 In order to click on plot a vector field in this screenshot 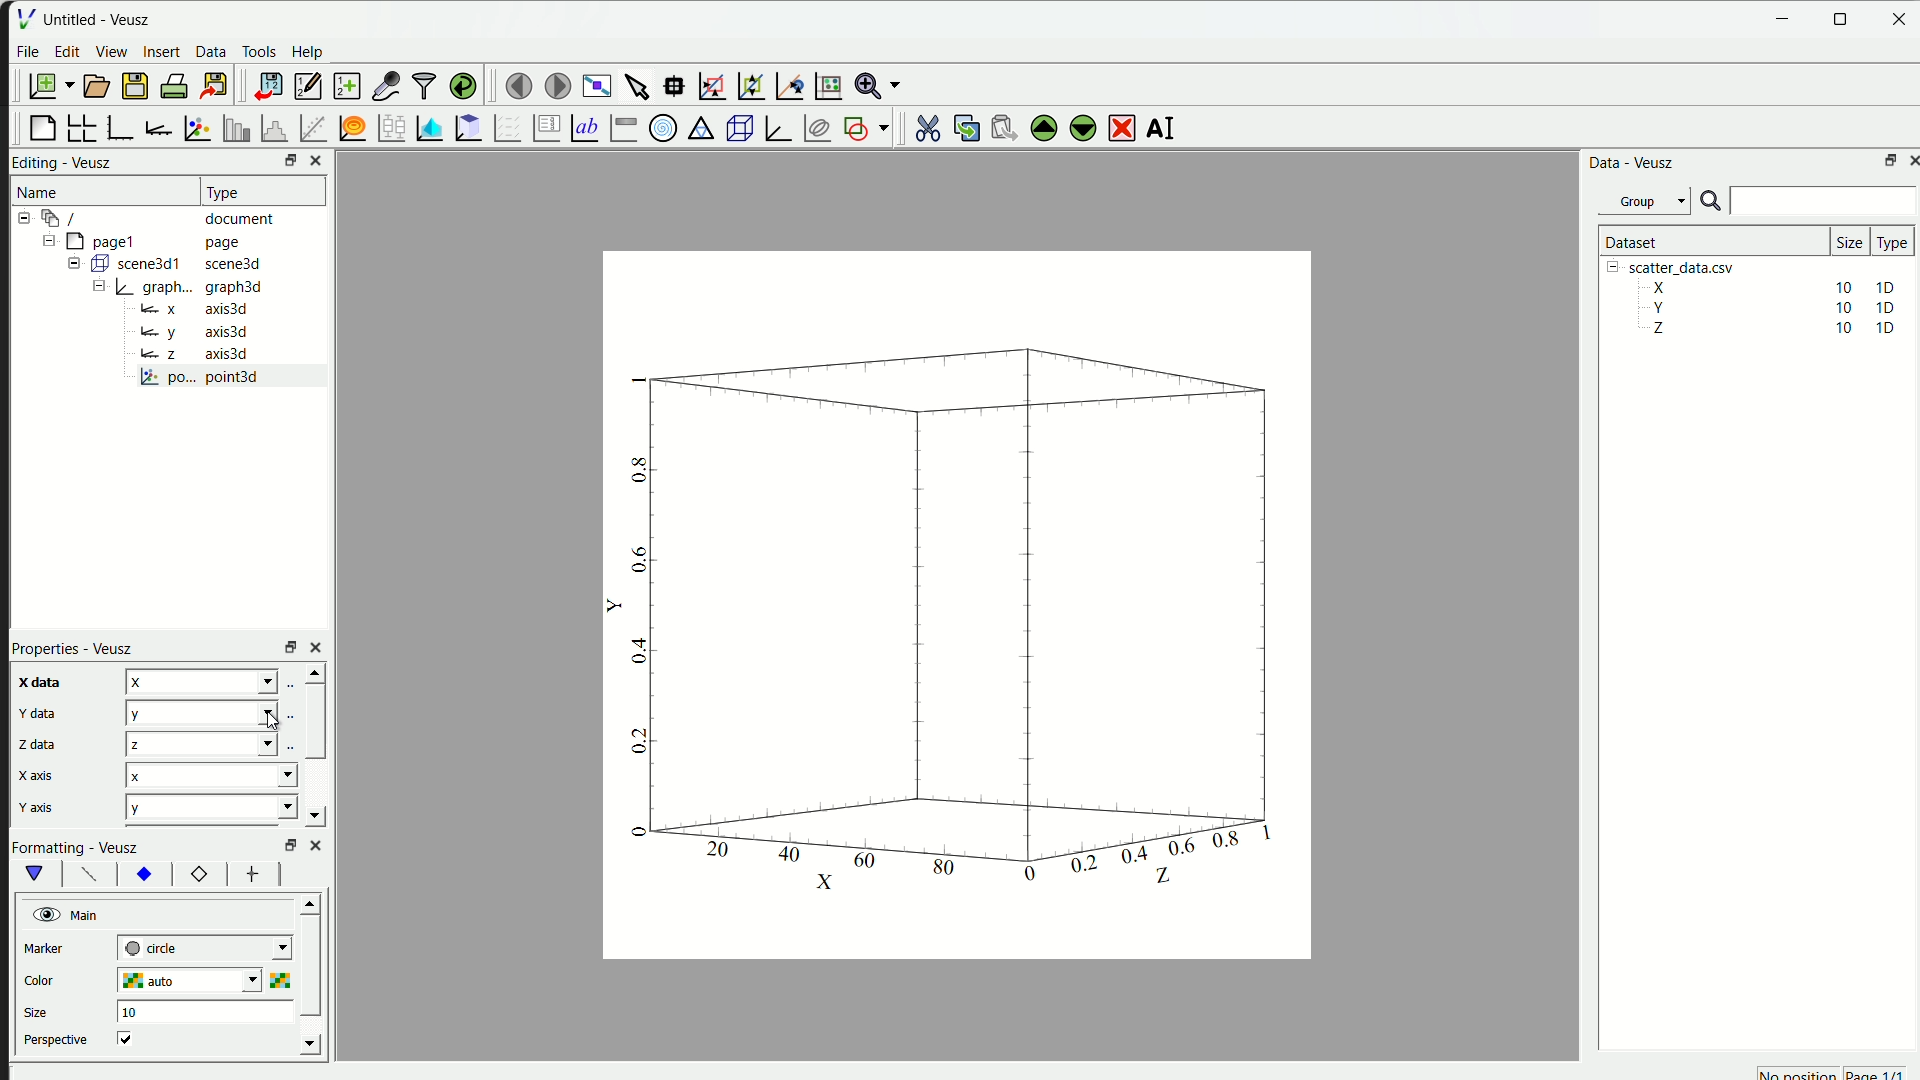, I will do `click(504, 128)`.